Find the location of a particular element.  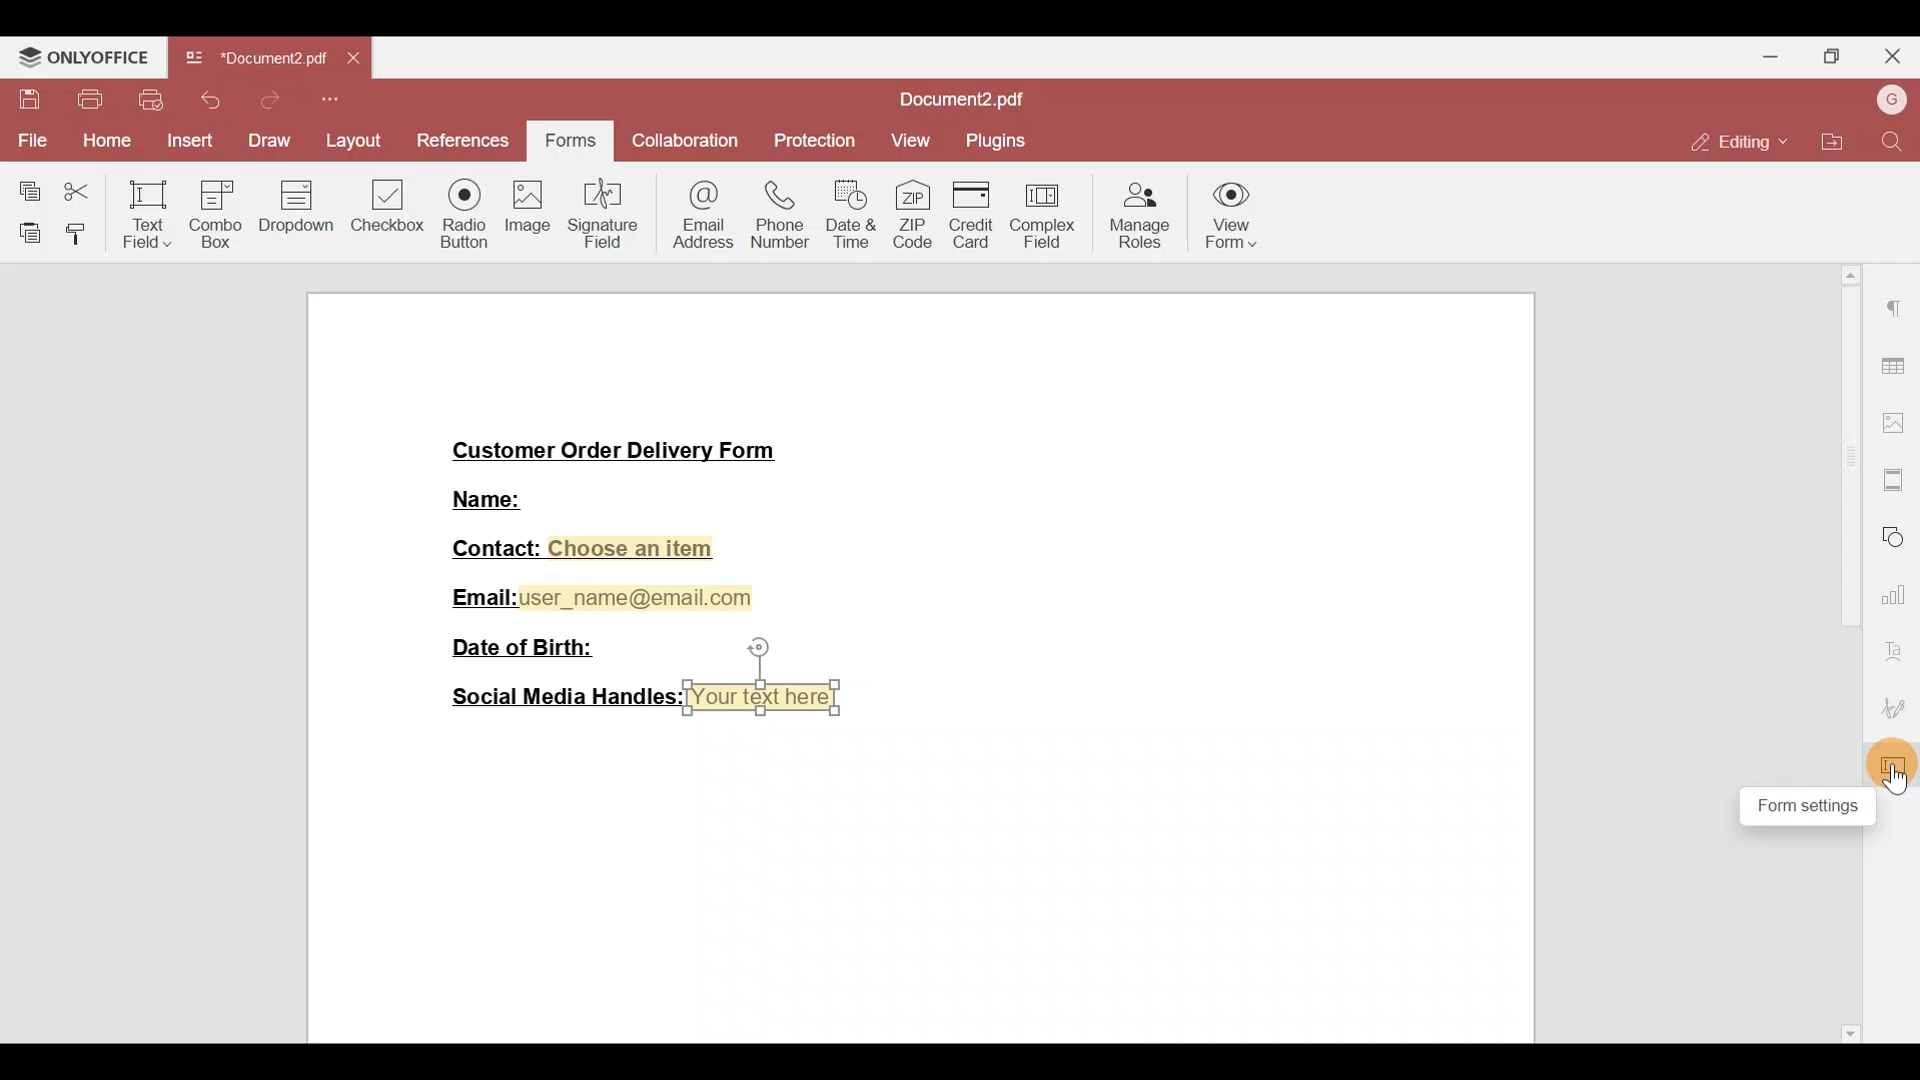

ONLYOFFICE is located at coordinates (84, 56).